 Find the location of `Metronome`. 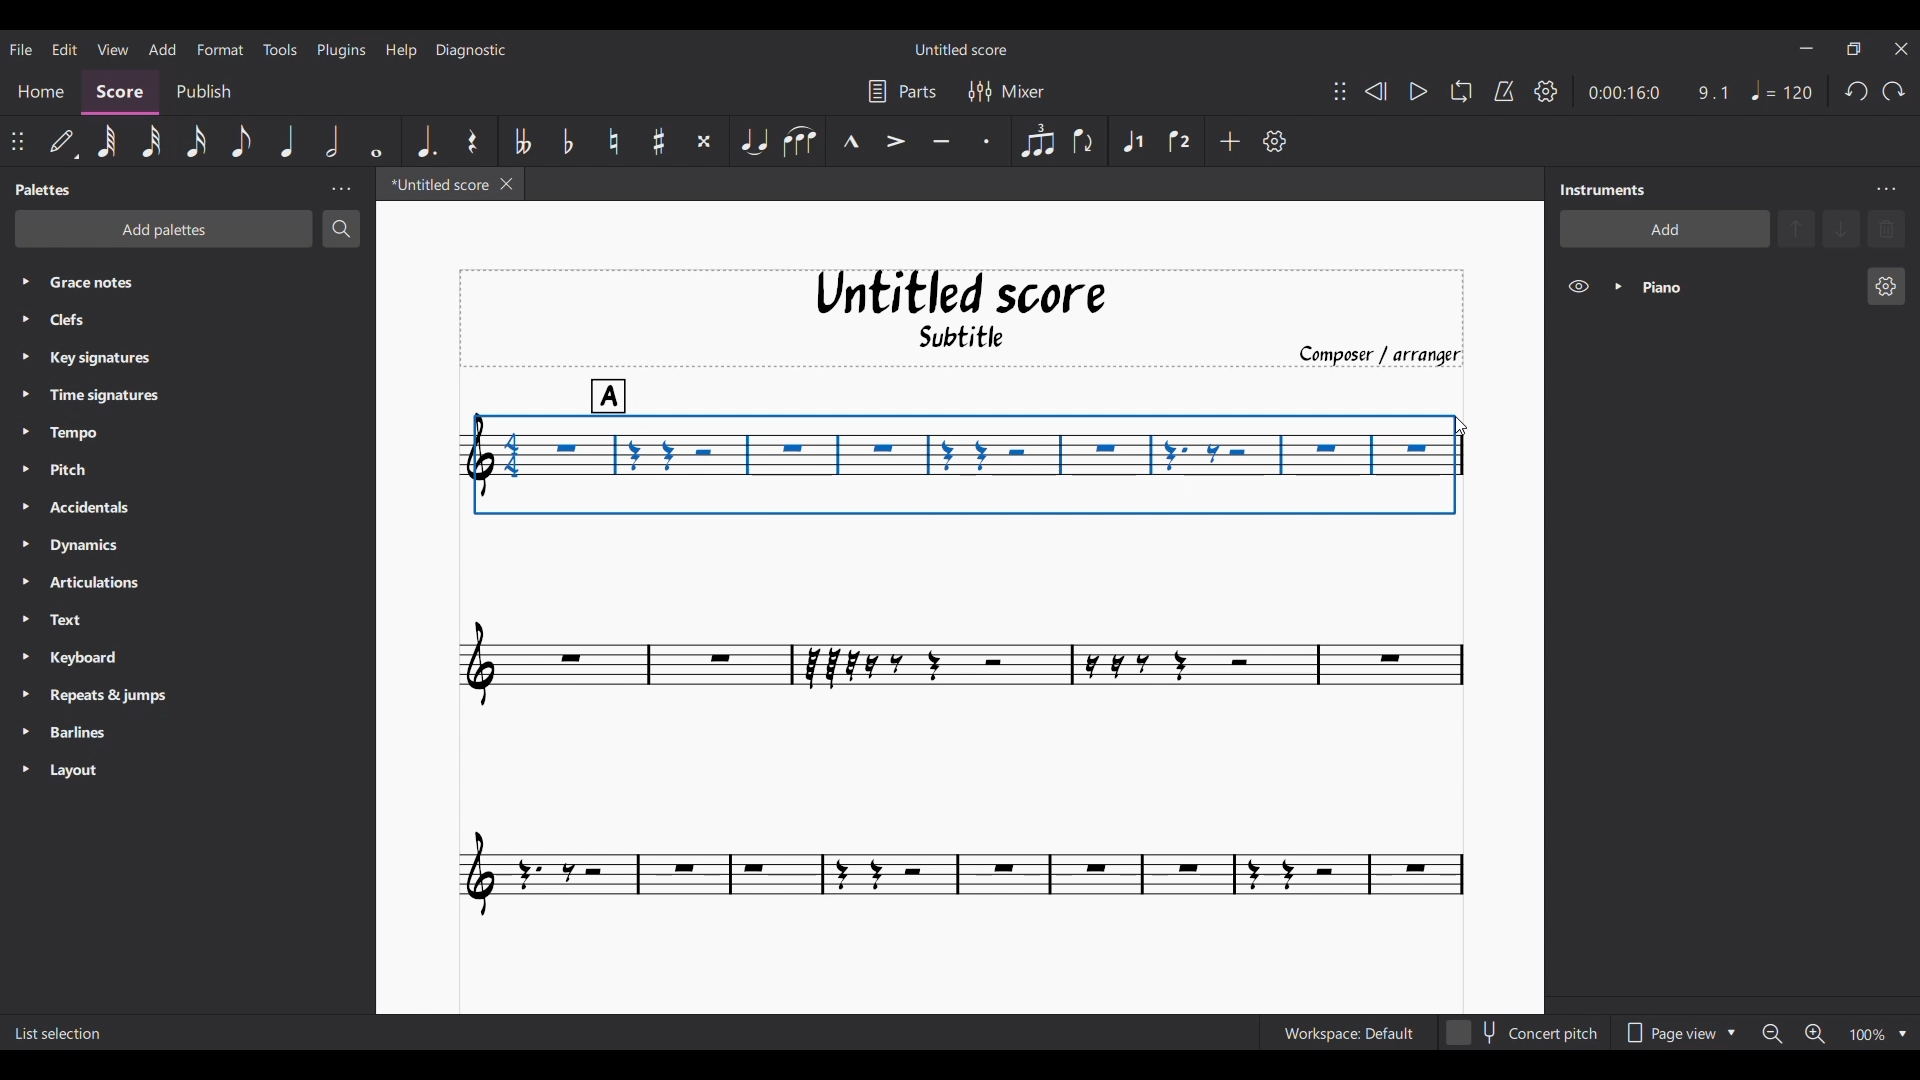

Metronome is located at coordinates (1504, 91).